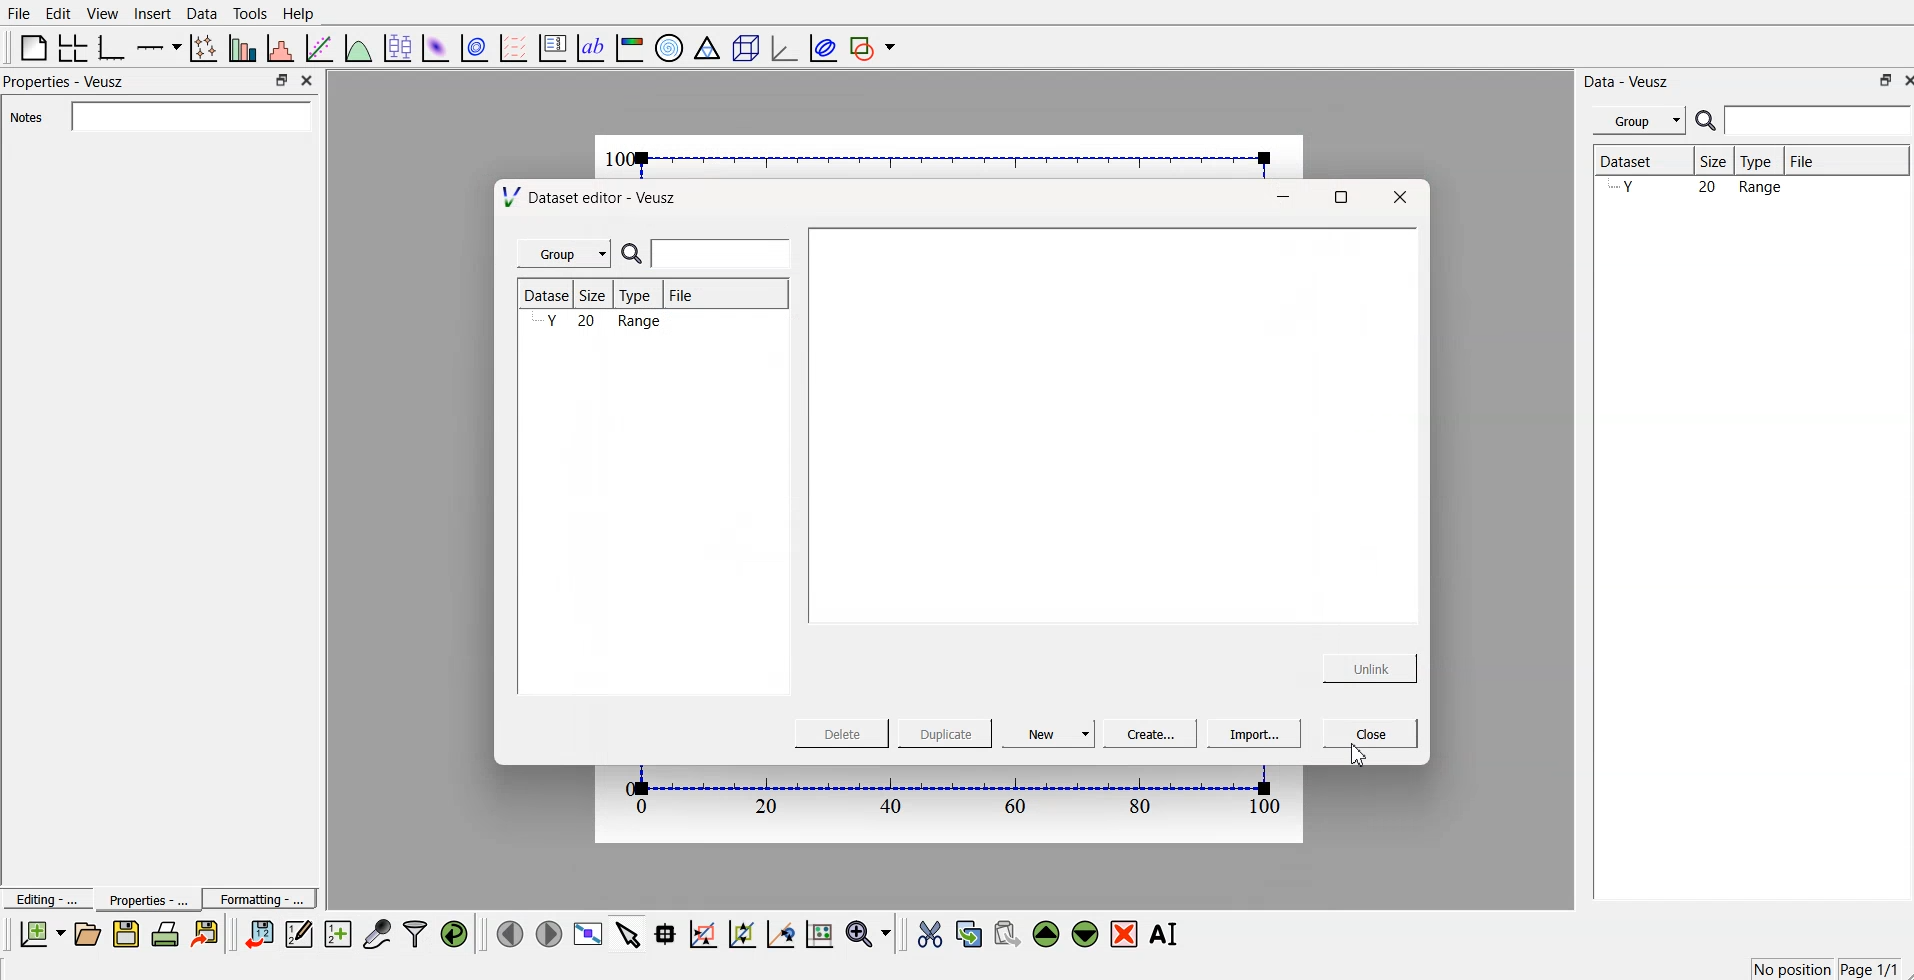 The height and width of the screenshot is (980, 1914). I want to click on Properties - Veusz, so click(65, 83).